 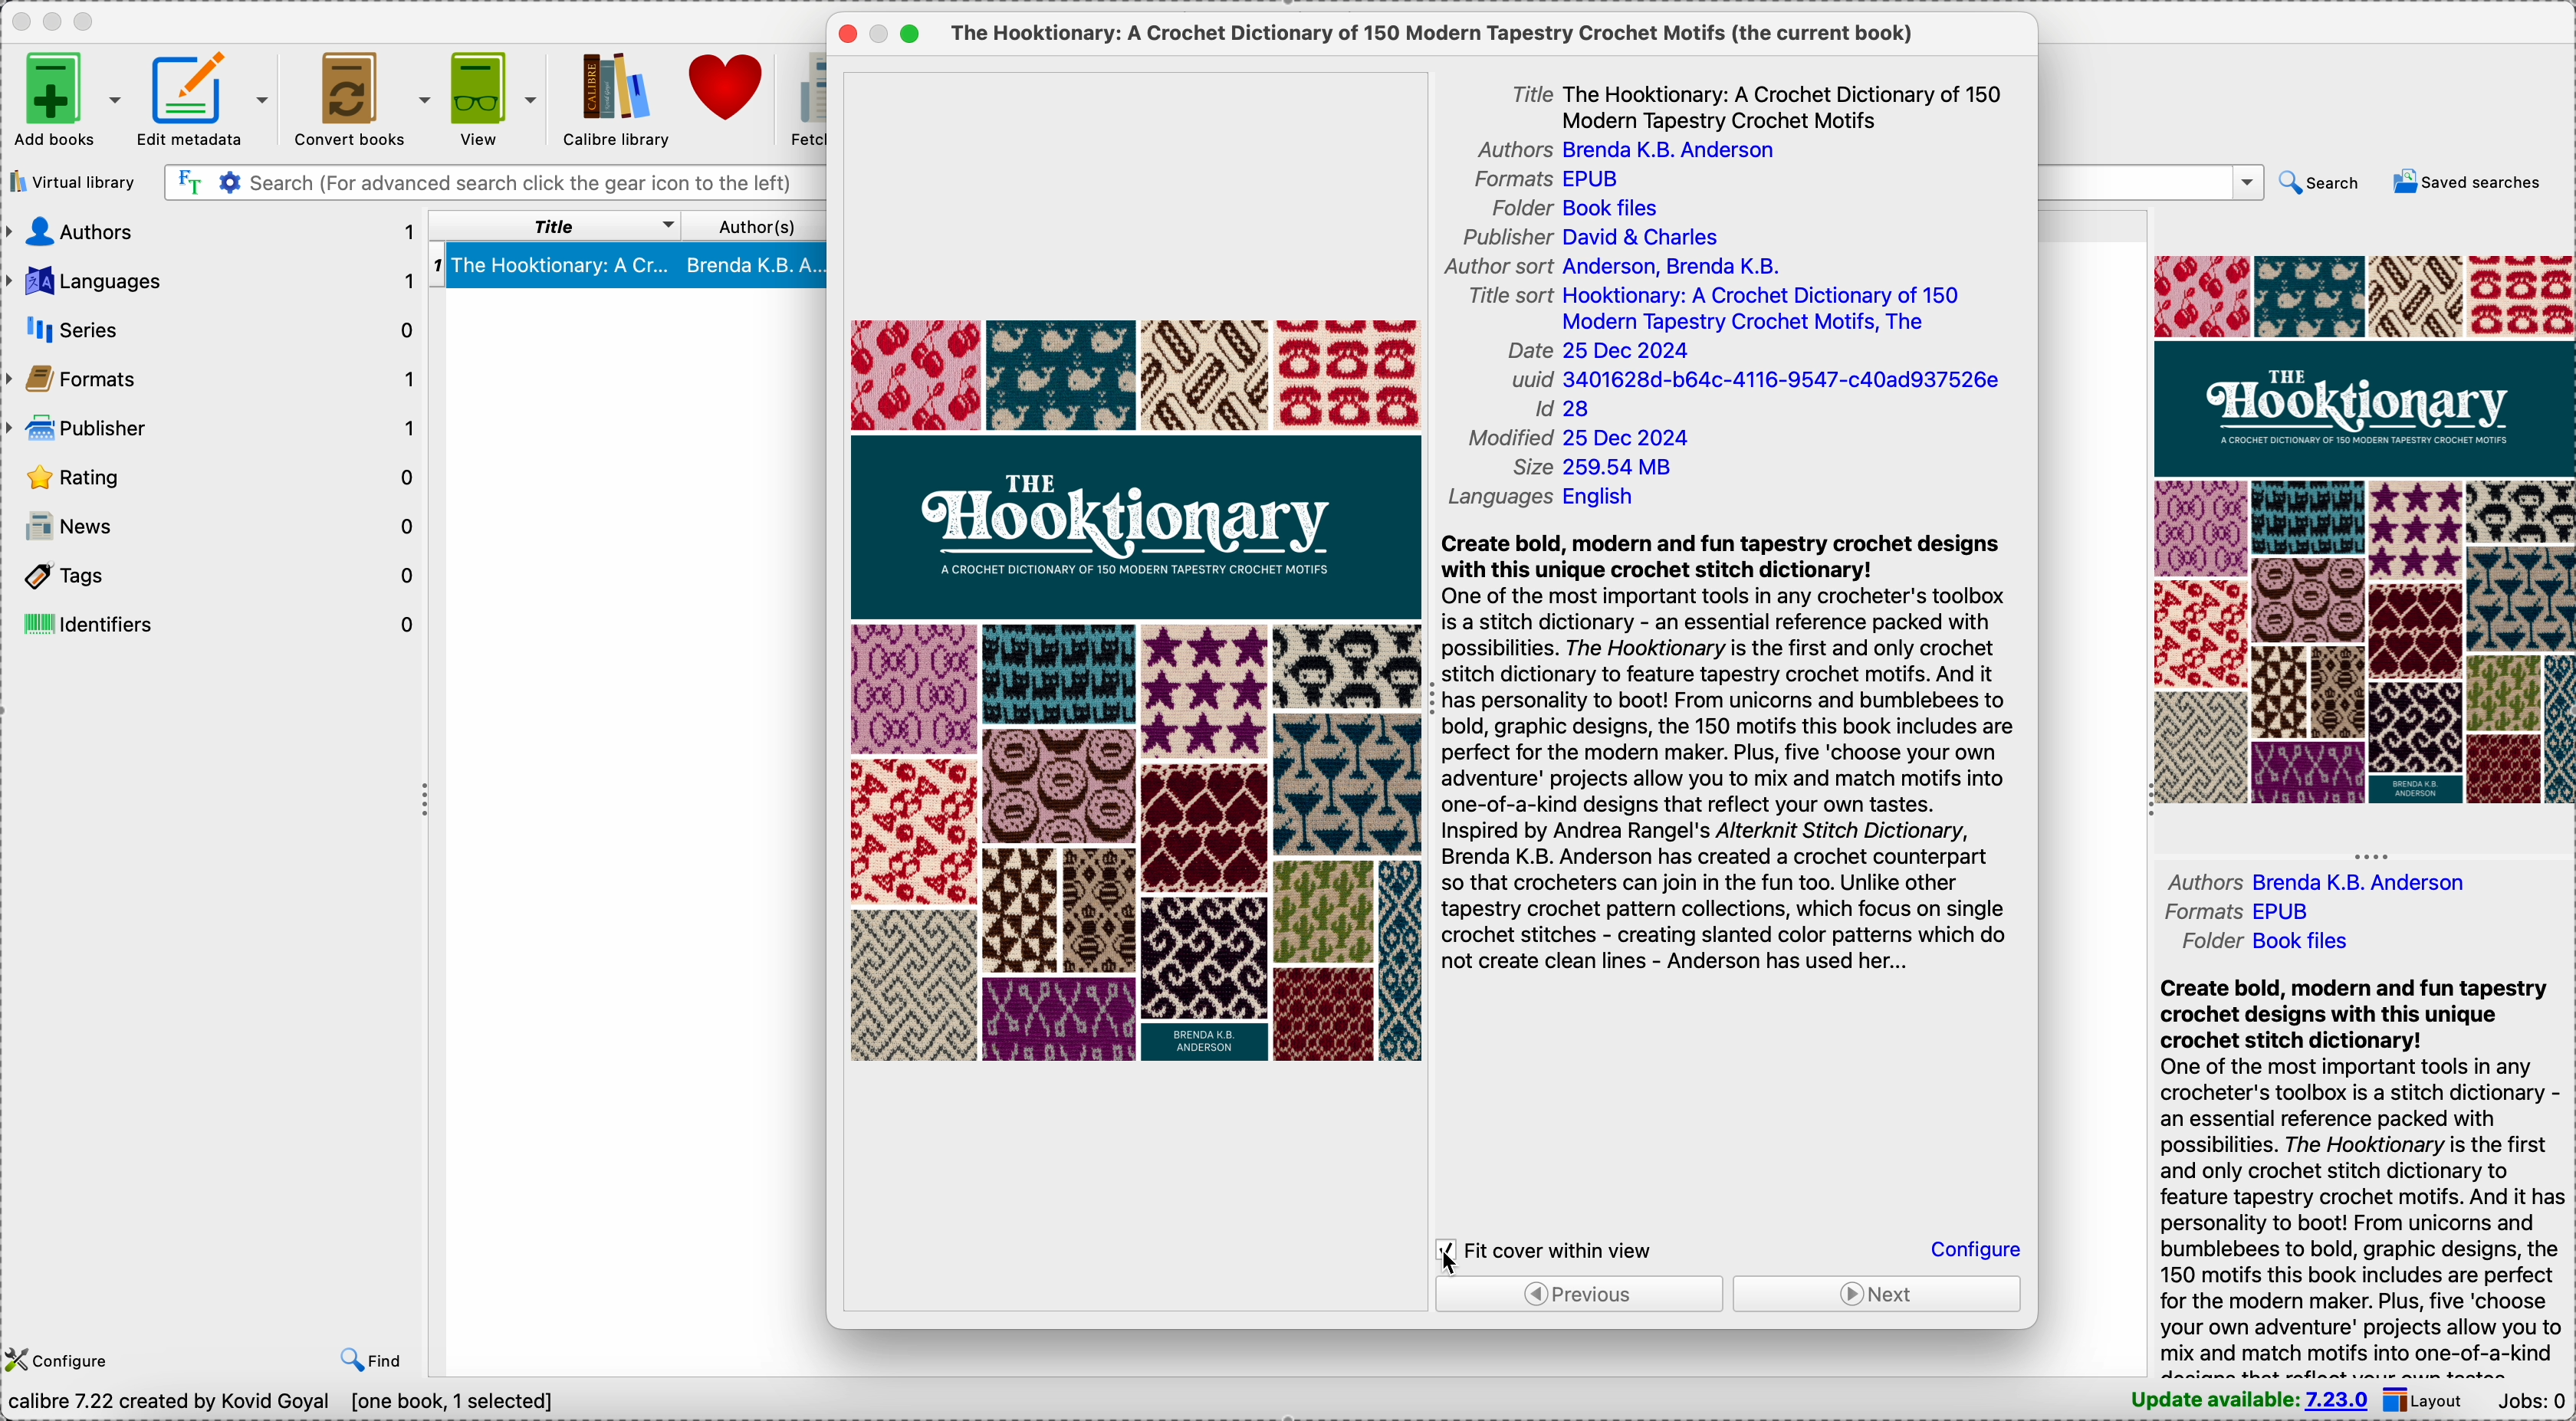 I want to click on search, so click(x=2323, y=180).